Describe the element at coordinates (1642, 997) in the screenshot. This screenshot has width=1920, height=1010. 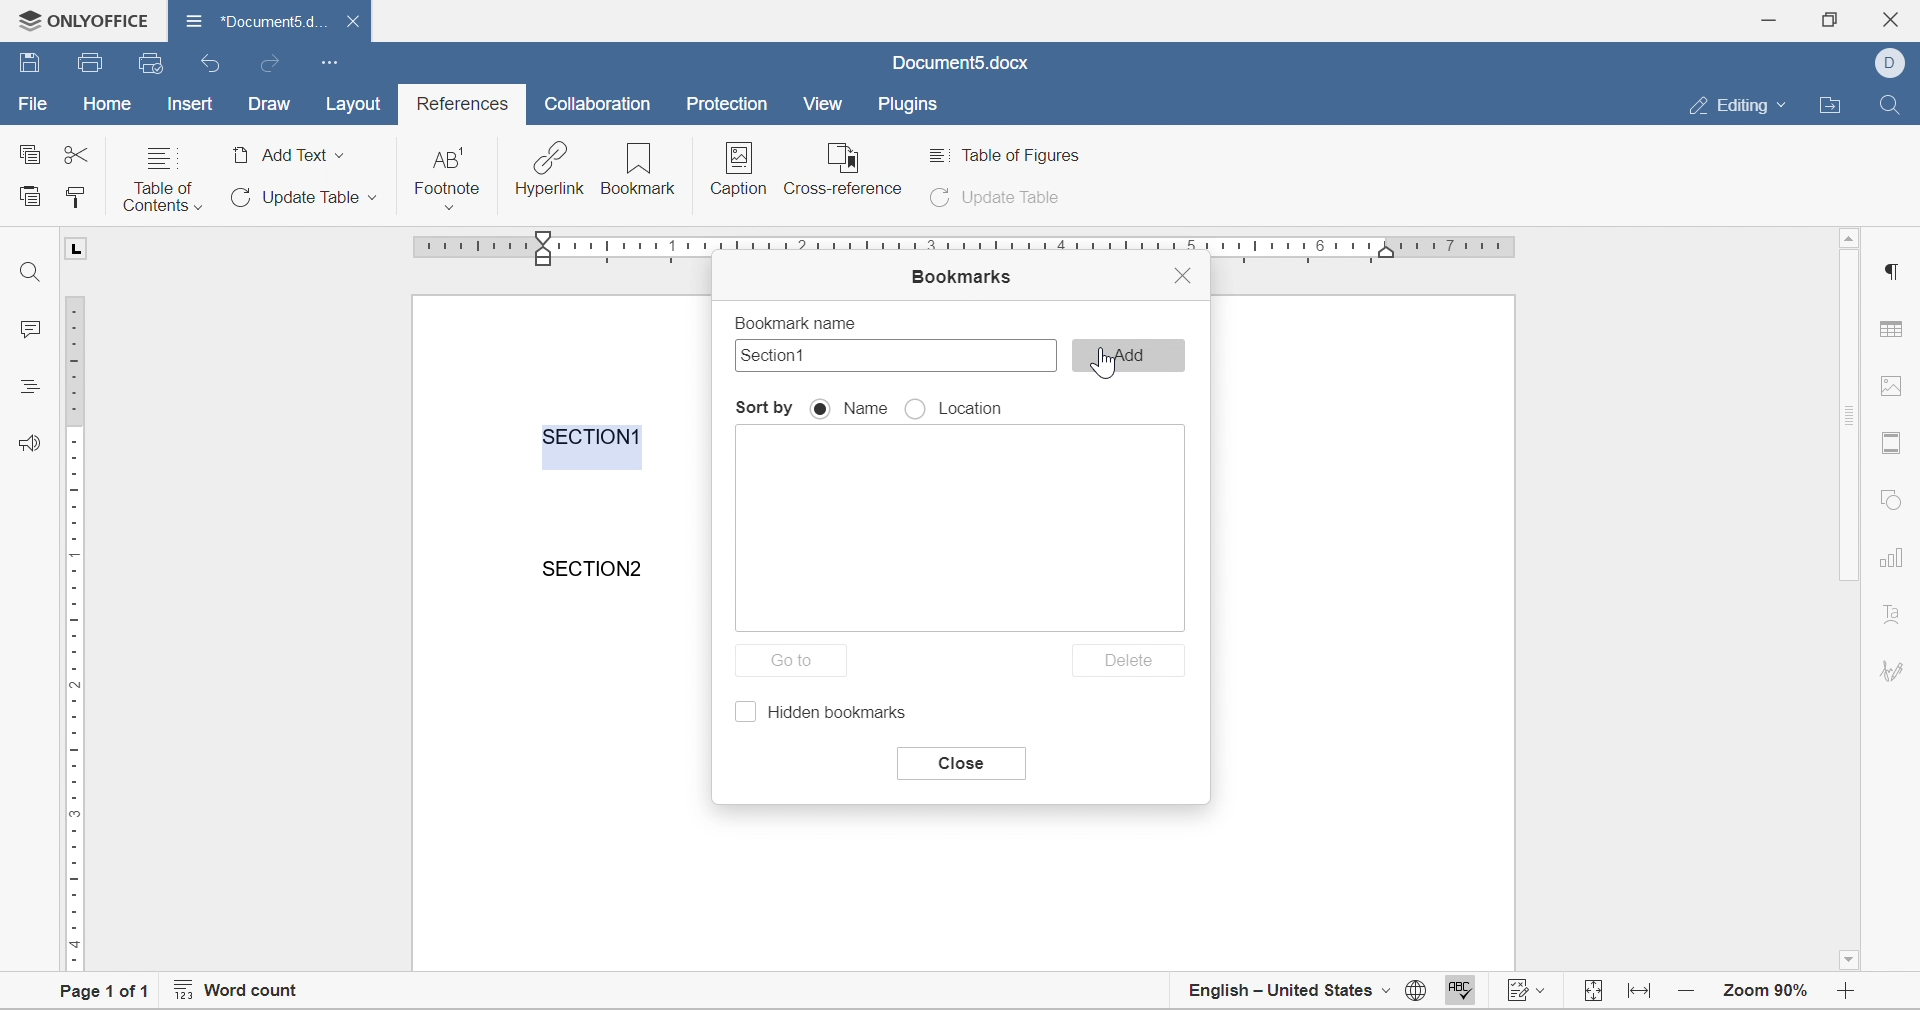
I see `fit to width` at that location.